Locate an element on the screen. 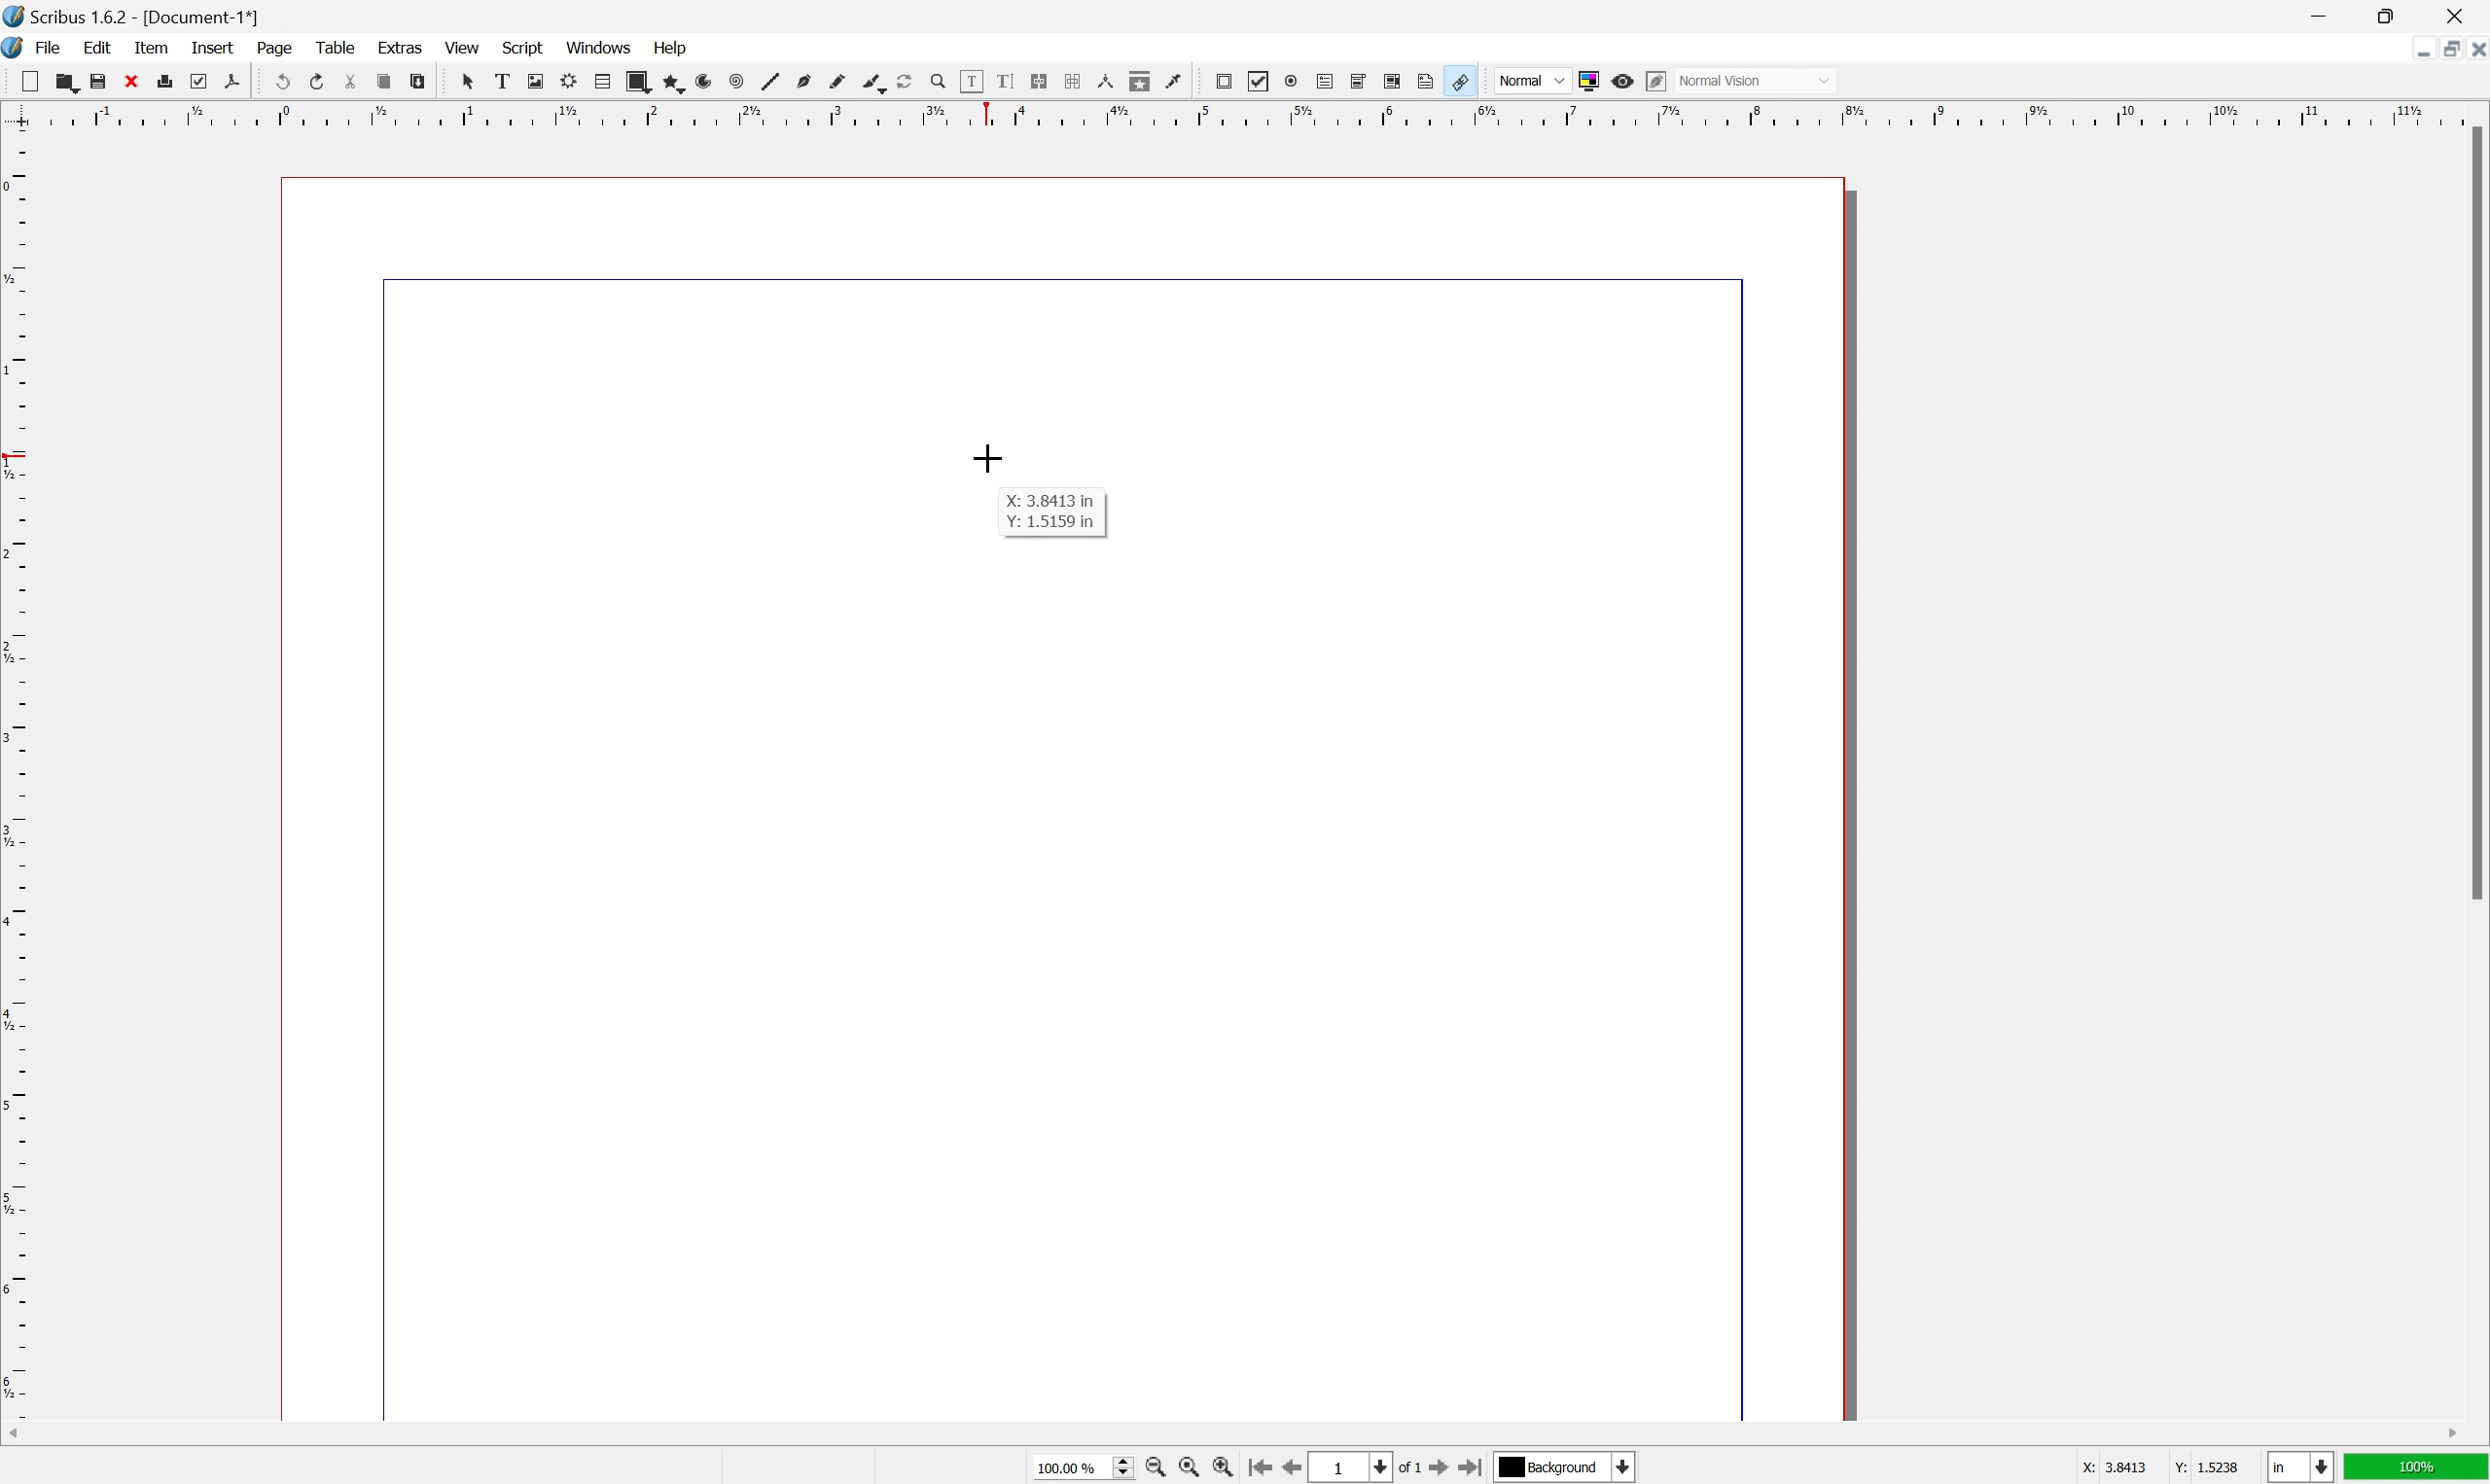 This screenshot has height=1484, width=2490. X: 3.8413 in Y: 1.5159 in is located at coordinates (1052, 514).